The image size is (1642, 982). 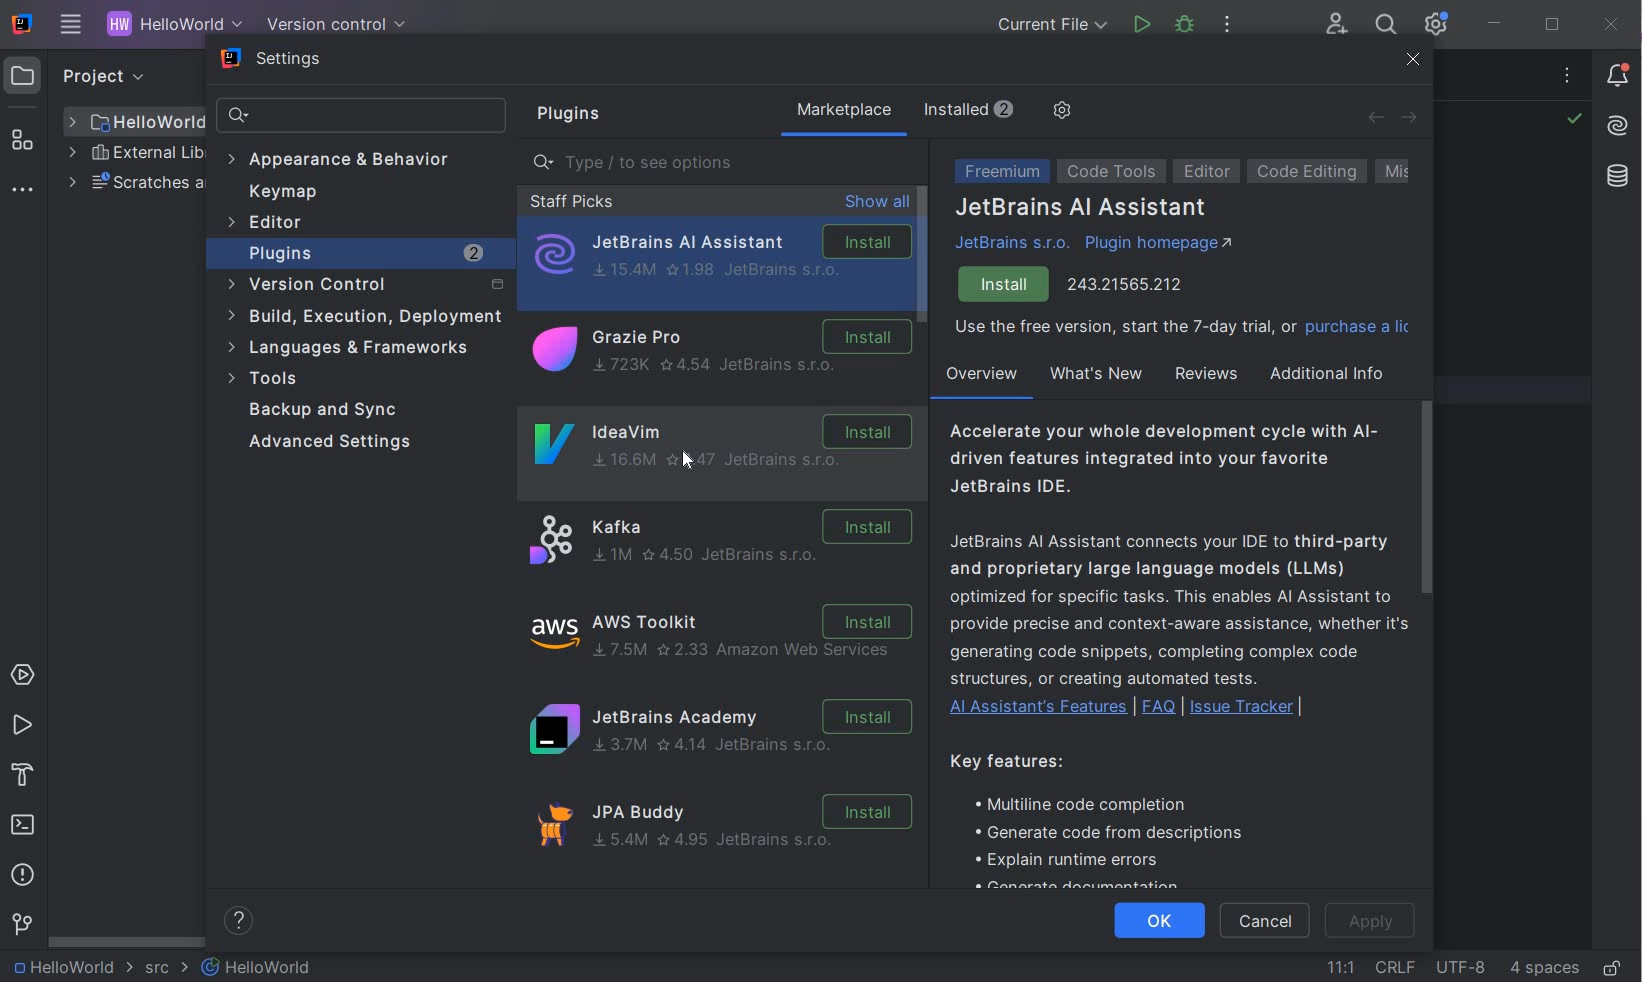 I want to click on EXTERNAL LIBRARIES, so click(x=136, y=155).